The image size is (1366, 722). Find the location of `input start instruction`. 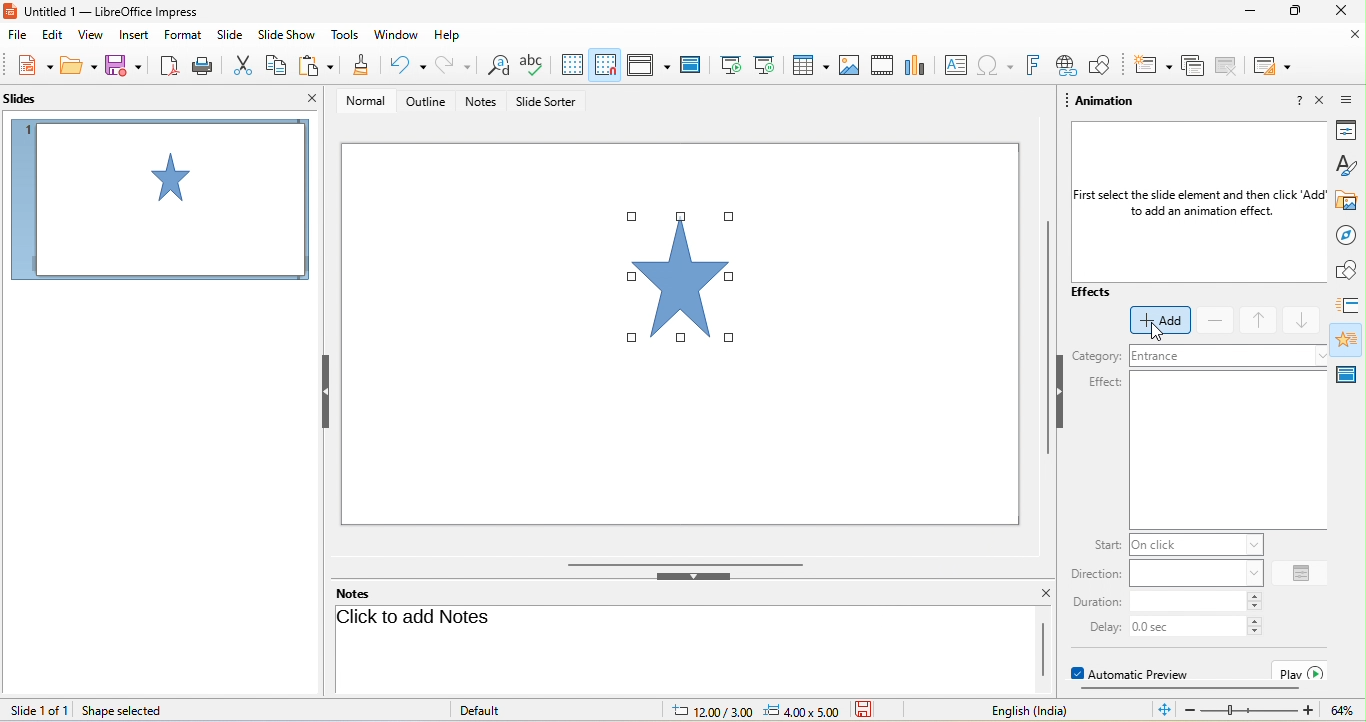

input start instruction is located at coordinates (1195, 545).